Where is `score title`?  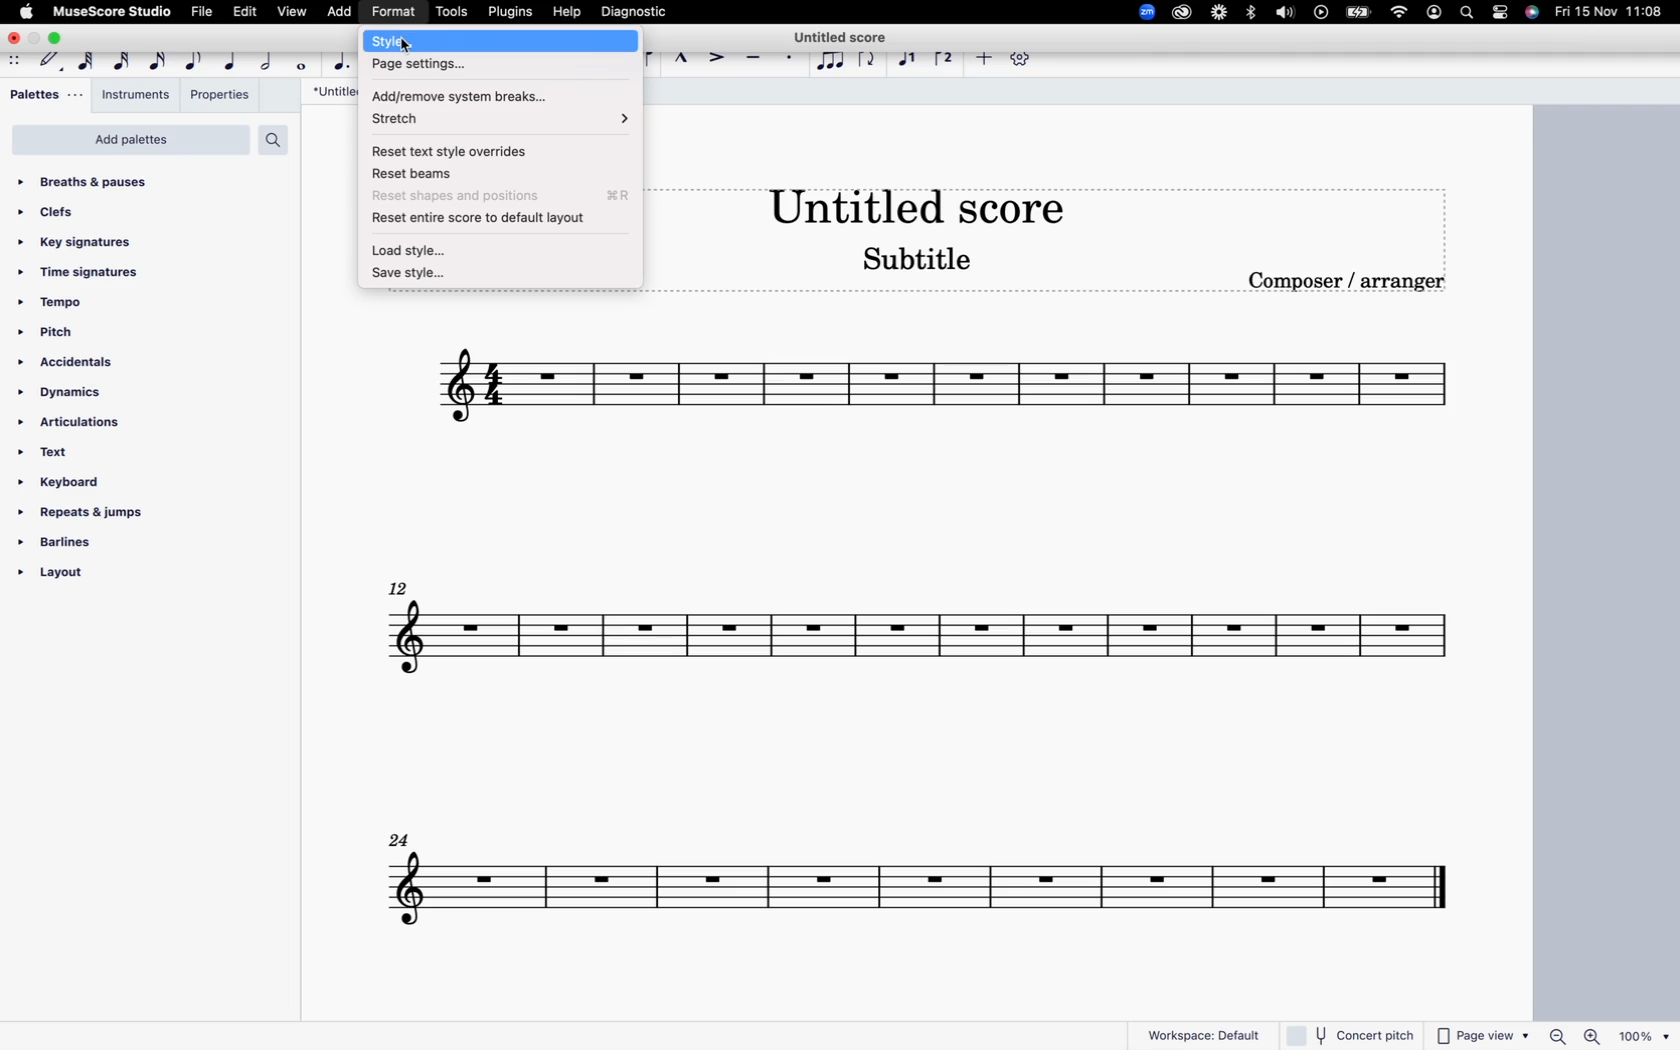
score title is located at coordinates (849, 36).